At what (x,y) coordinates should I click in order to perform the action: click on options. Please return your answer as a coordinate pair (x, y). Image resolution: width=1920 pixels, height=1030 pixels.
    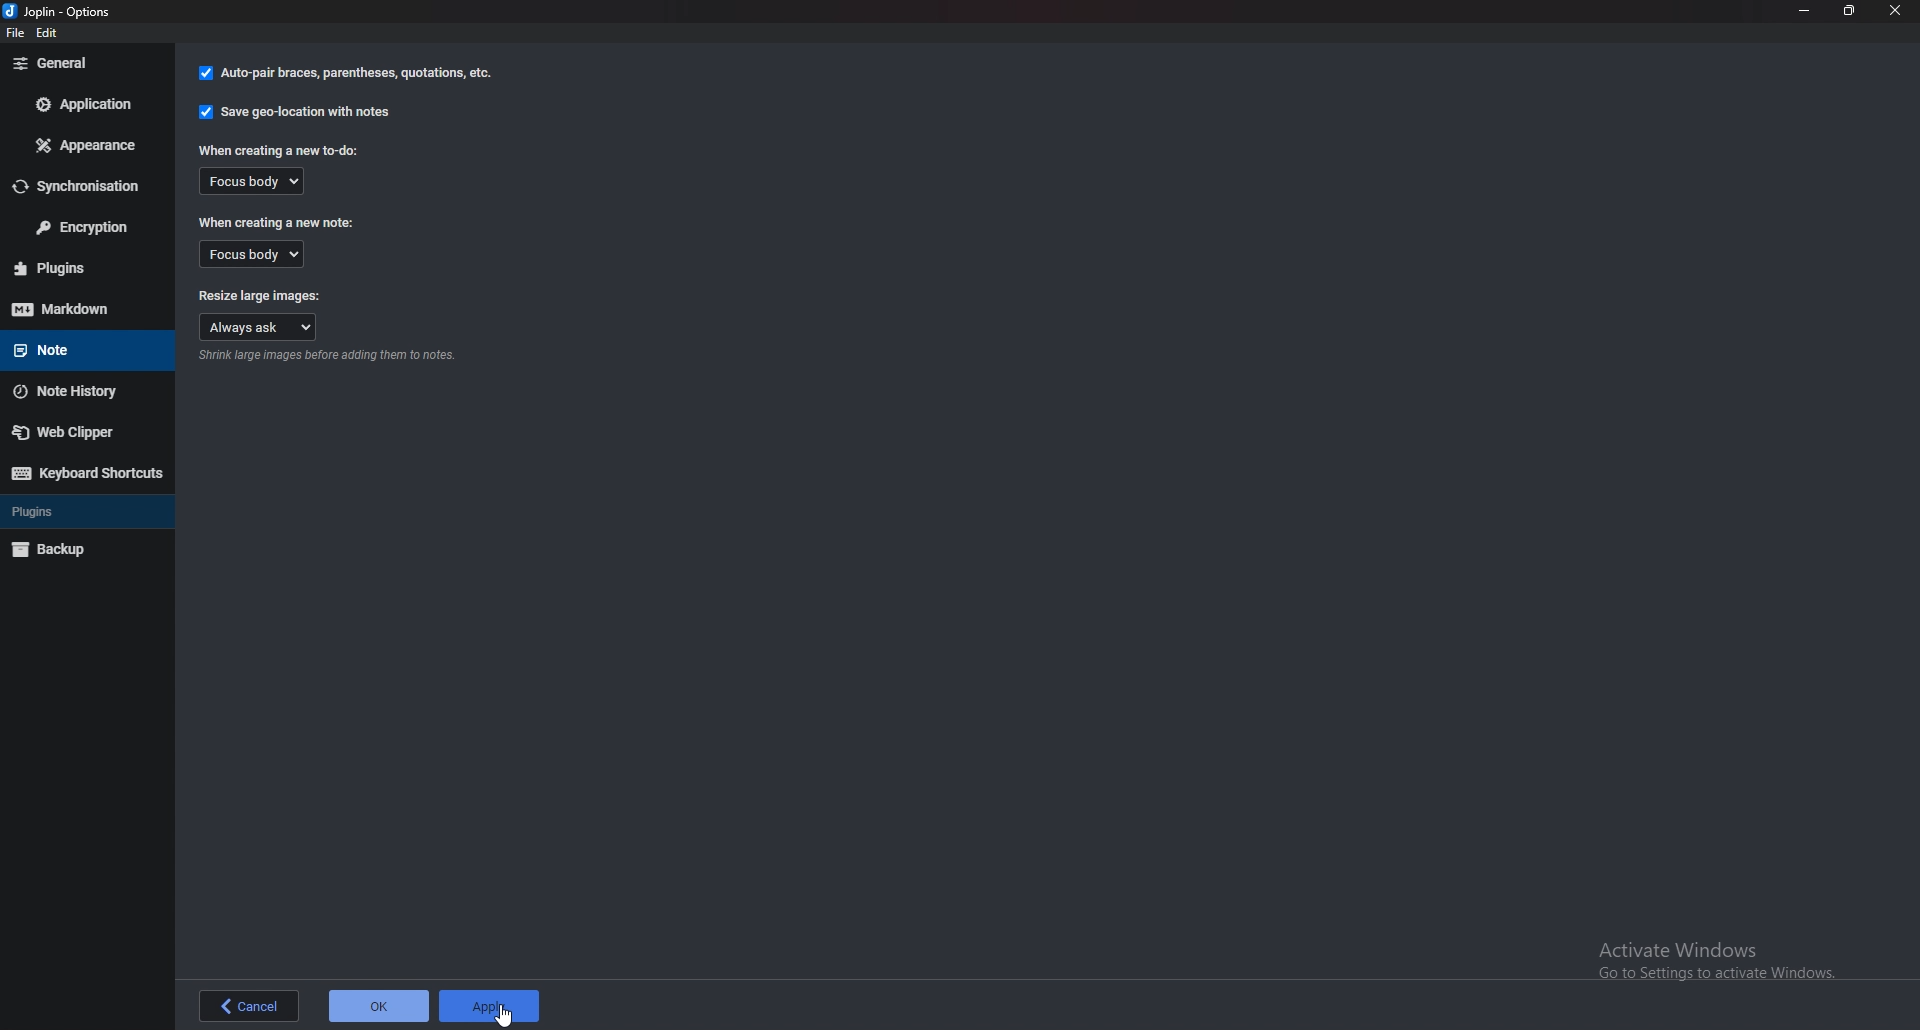
    Looking at the image, I should click on (66, 11).